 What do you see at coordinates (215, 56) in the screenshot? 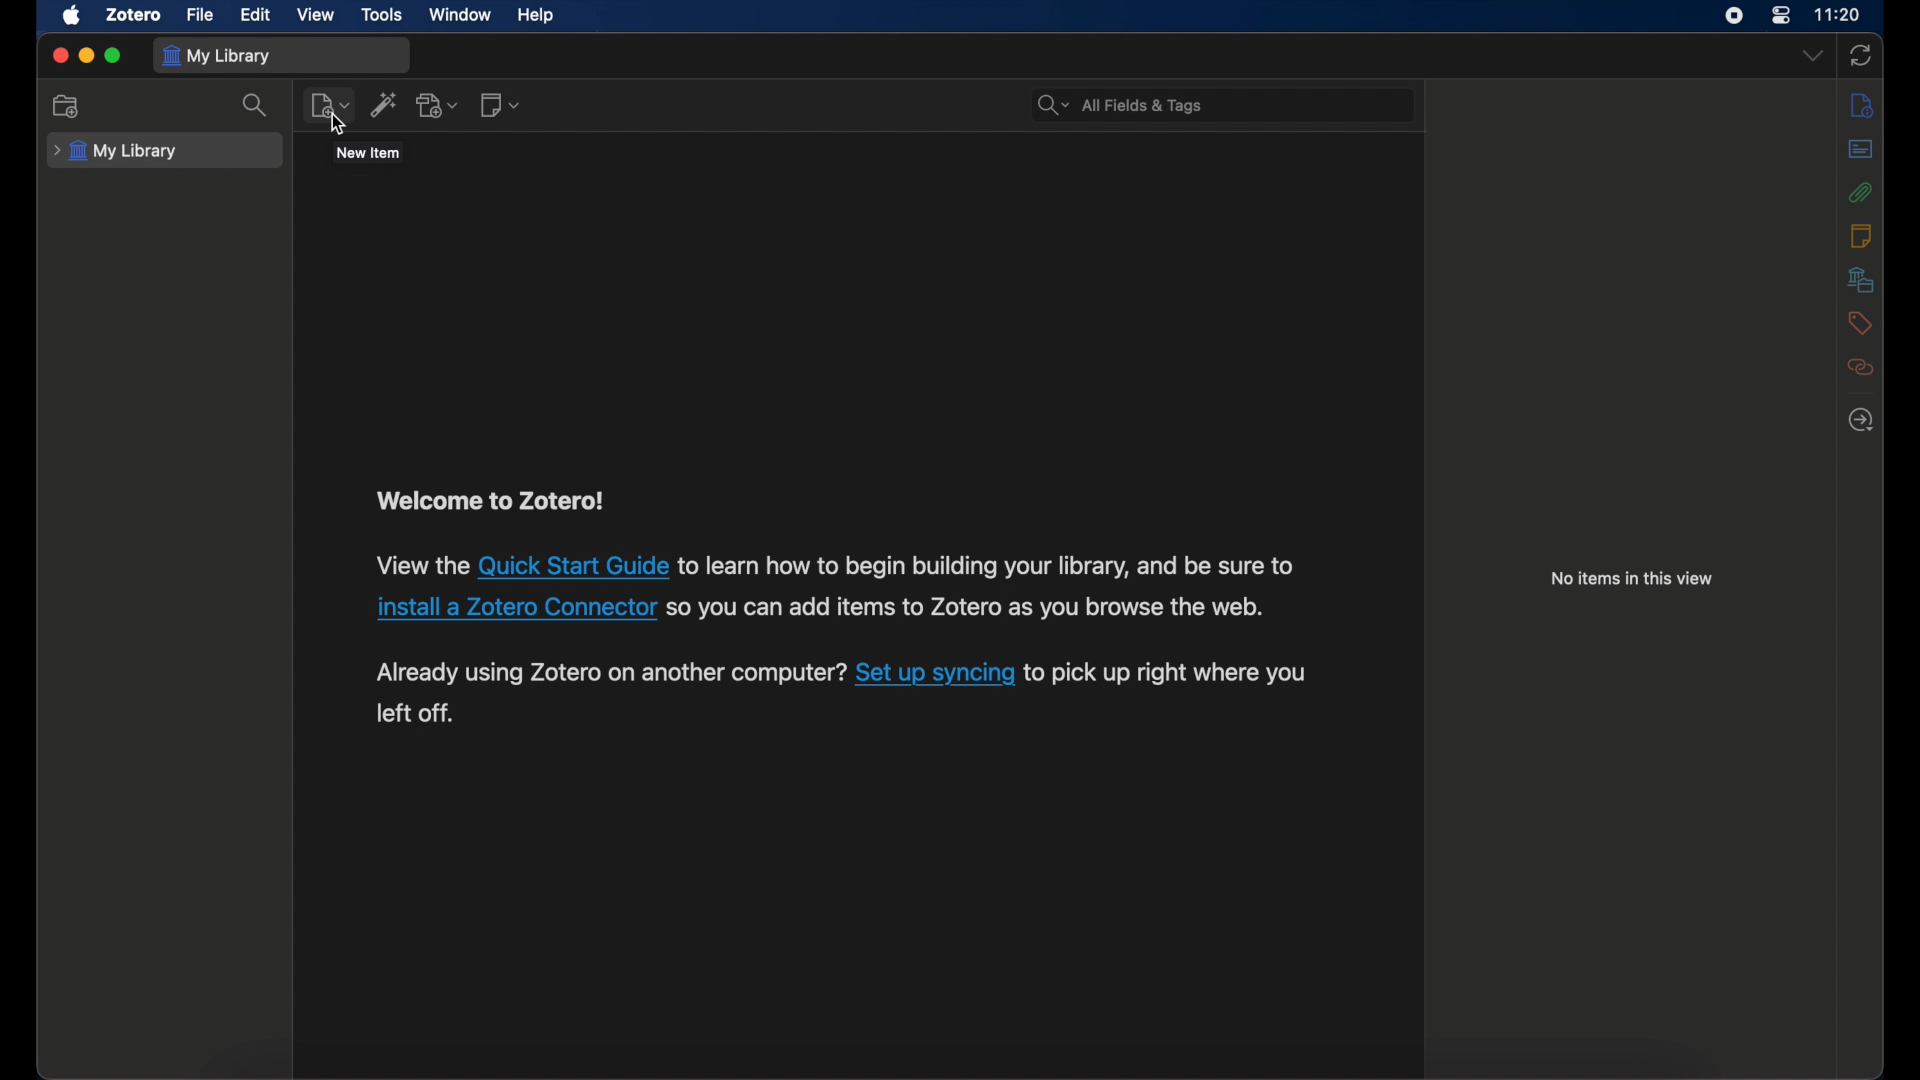
I see `my library` at bounding box center [215, 56].